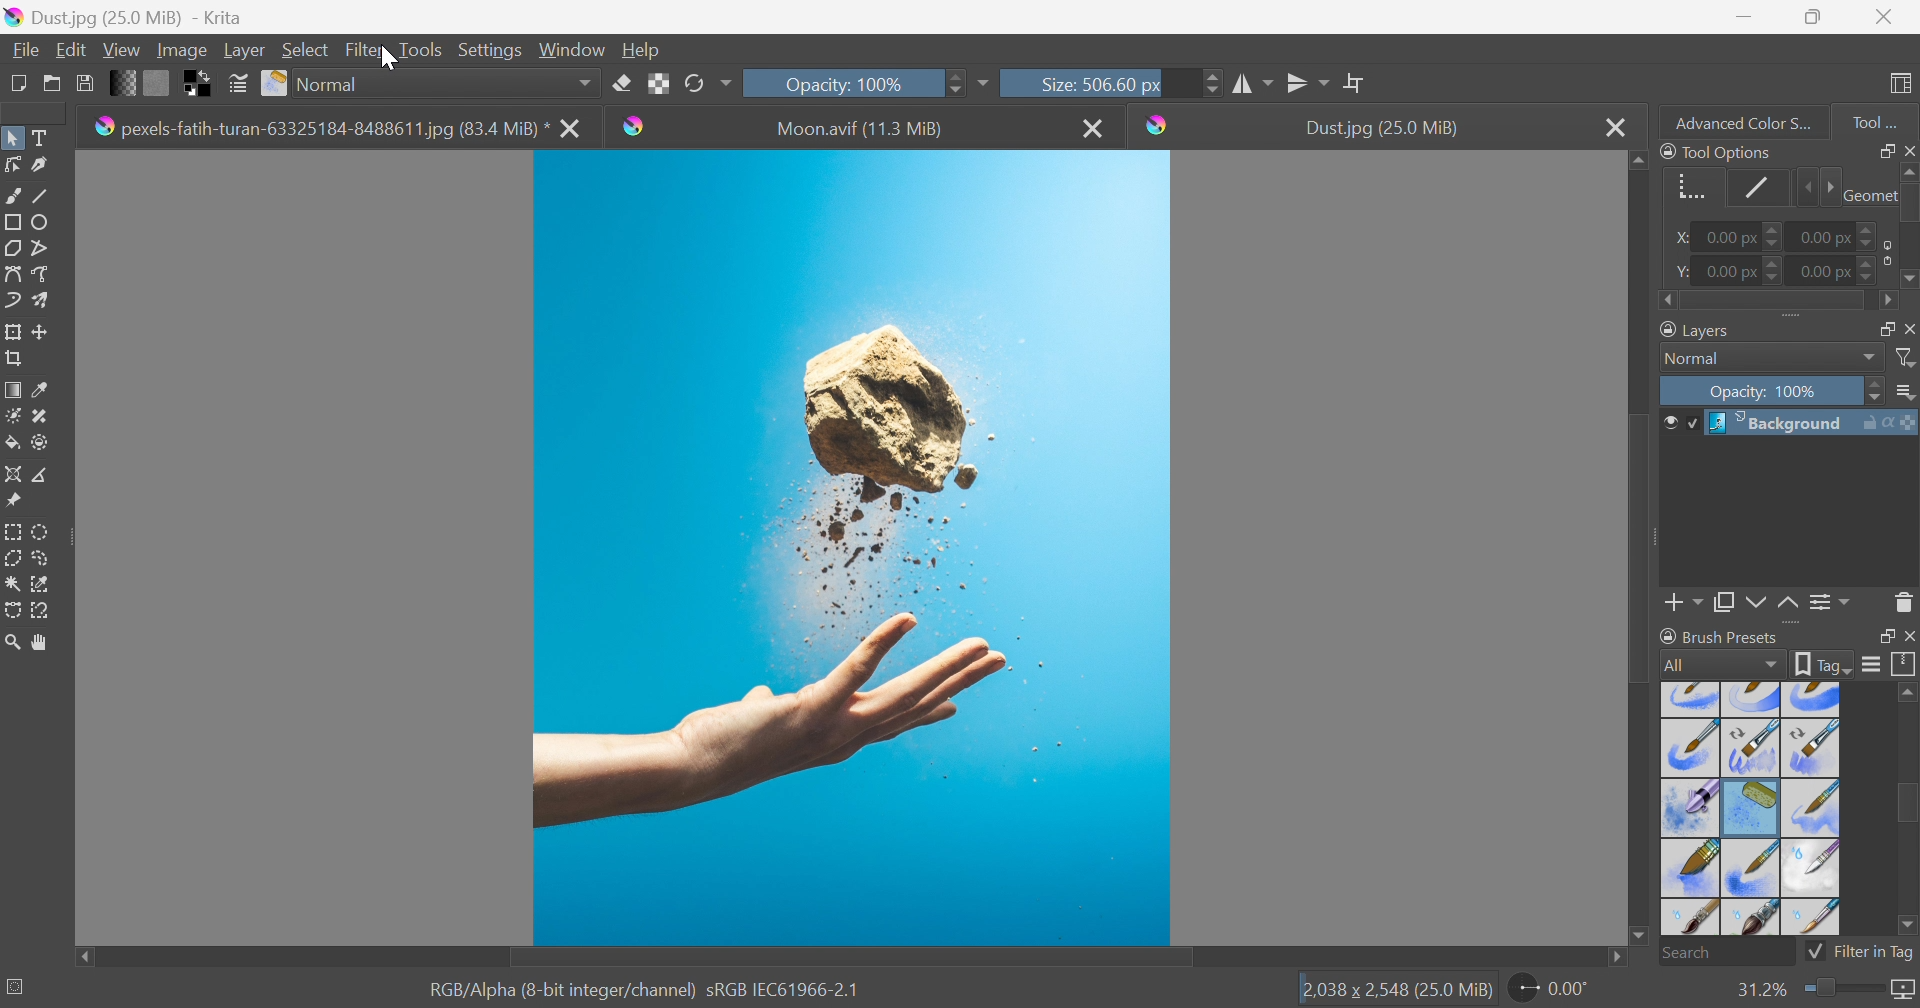 Image resolution: width=1920 pixels, height=1008 pixels. What do you see at coordinates (1615, 127) in the screenshot?
I see `Close` at bounding box center [1615, 127].